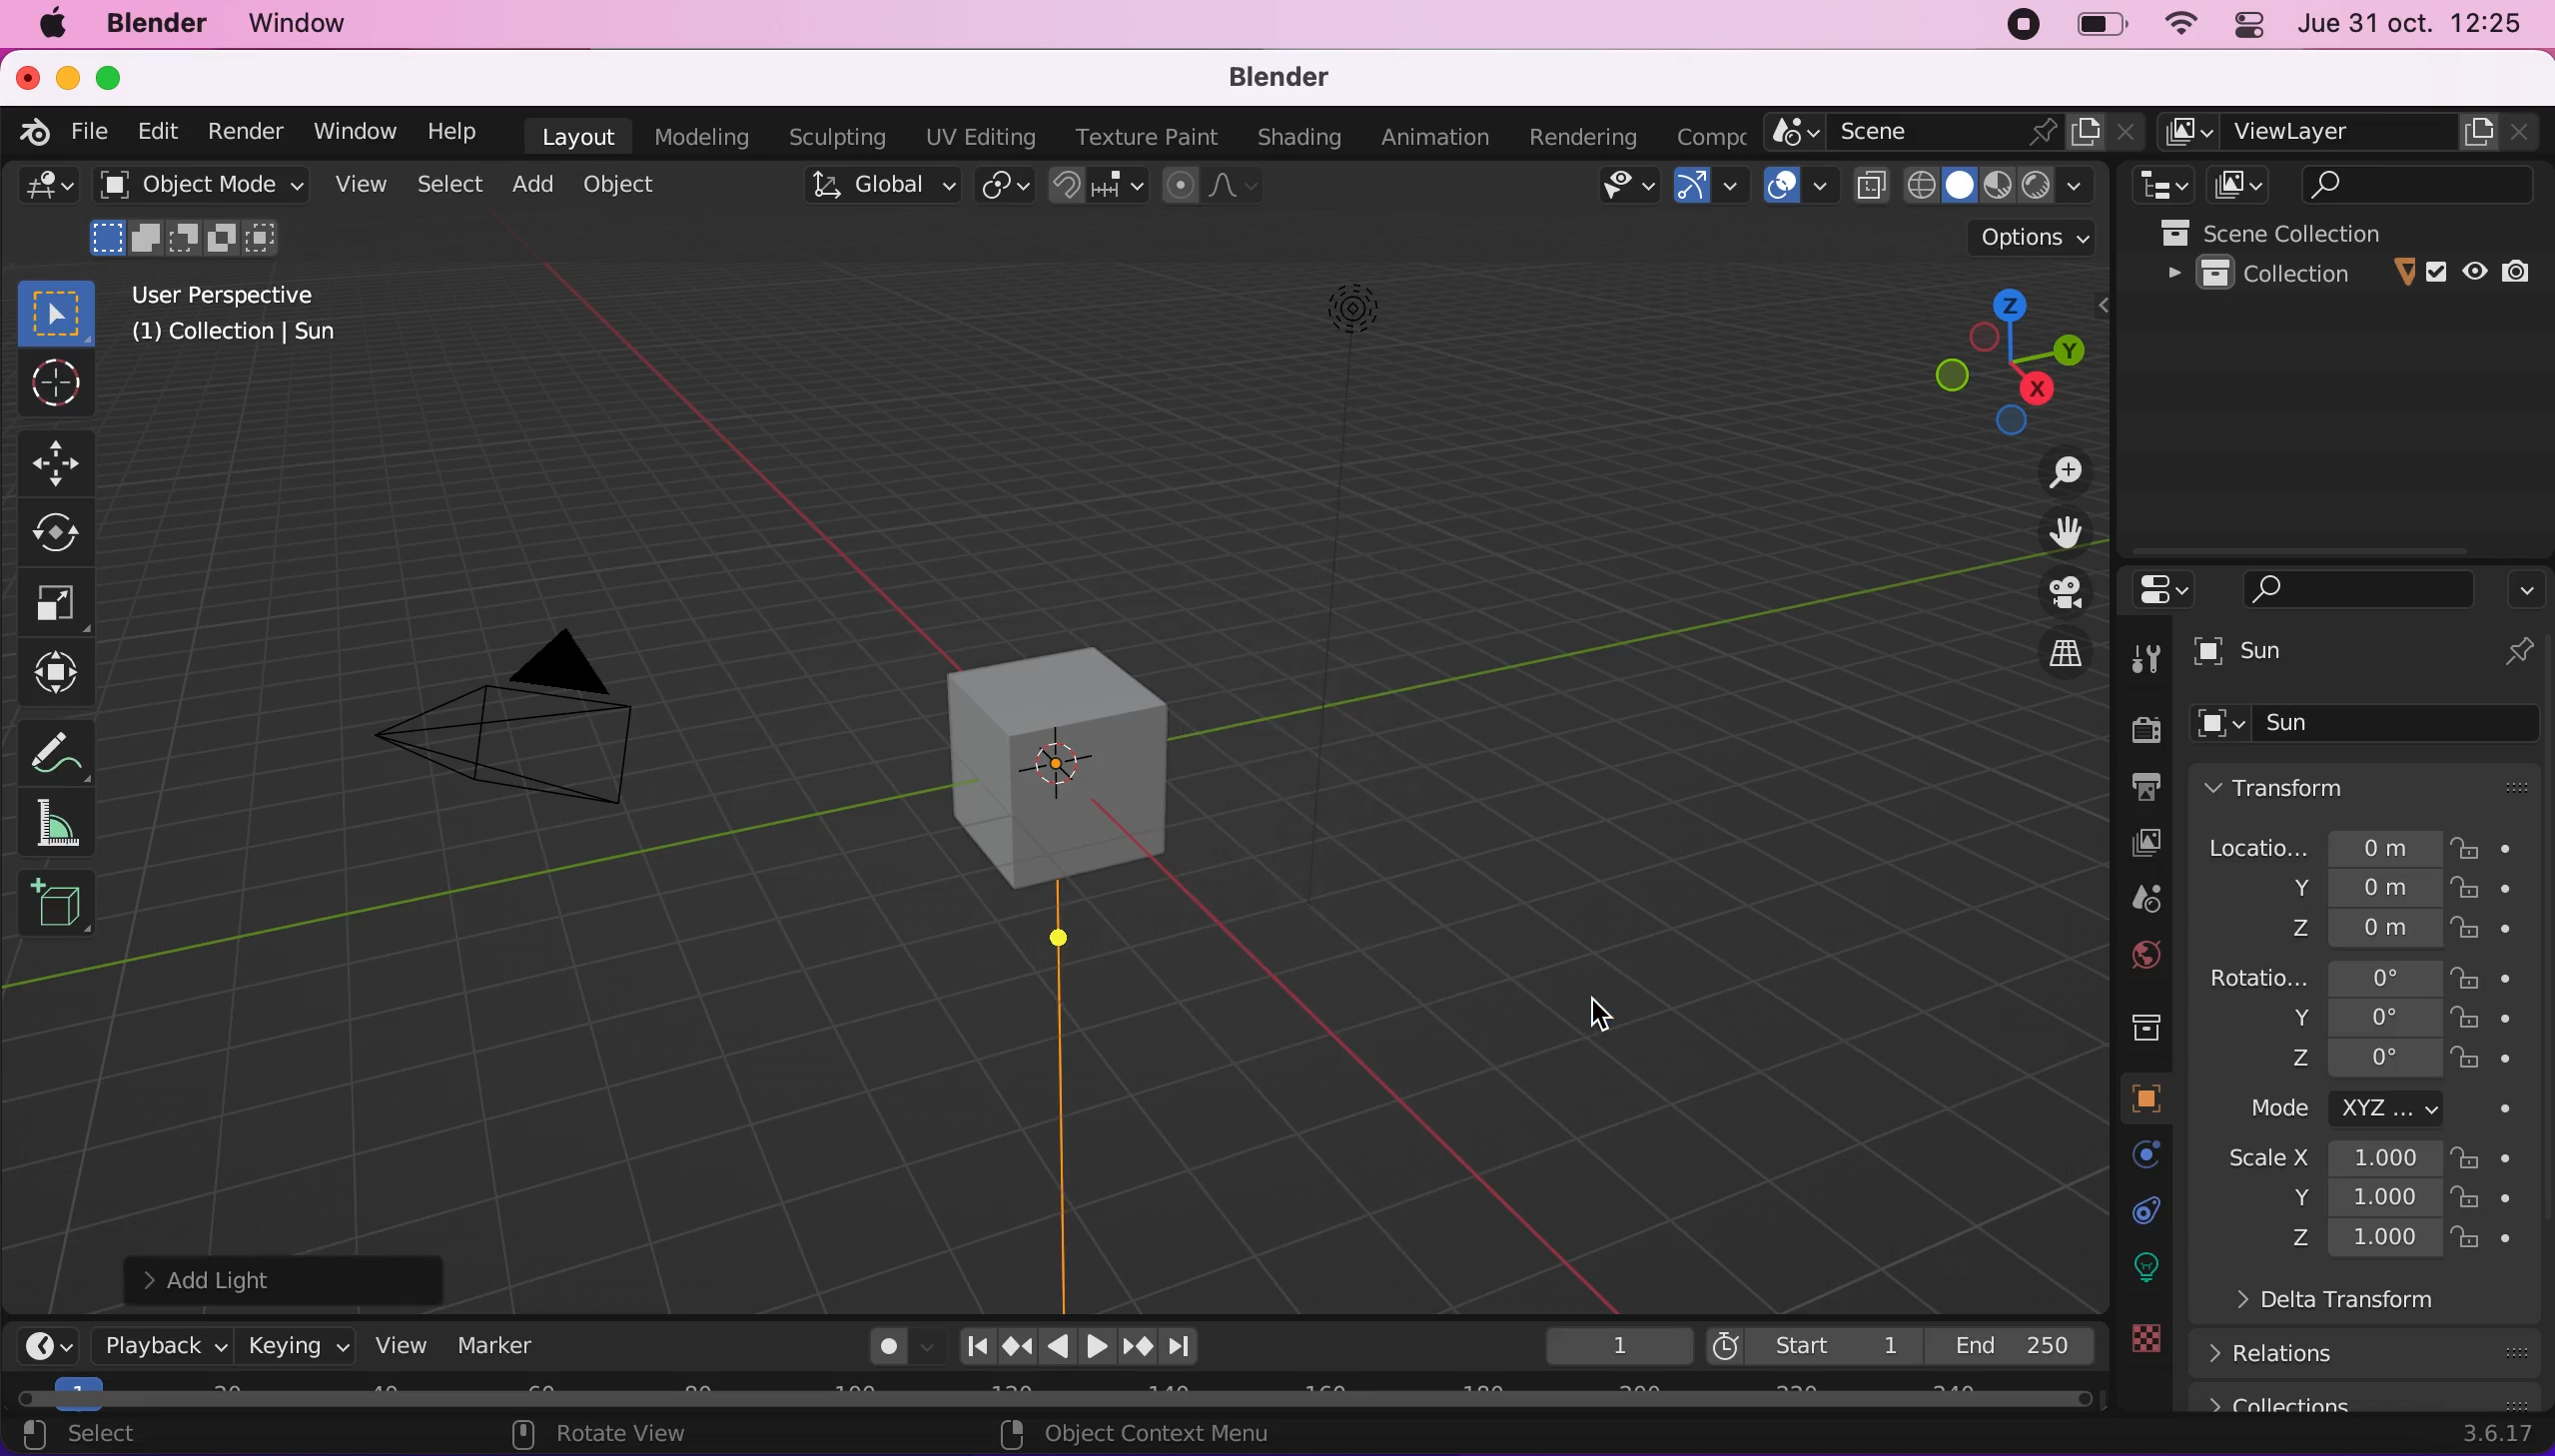 The image size is (2555, 1456). What do you see at coordinates (2505, 892) in the screenshot?
I see `lock` at bounding box center [2505, 892].